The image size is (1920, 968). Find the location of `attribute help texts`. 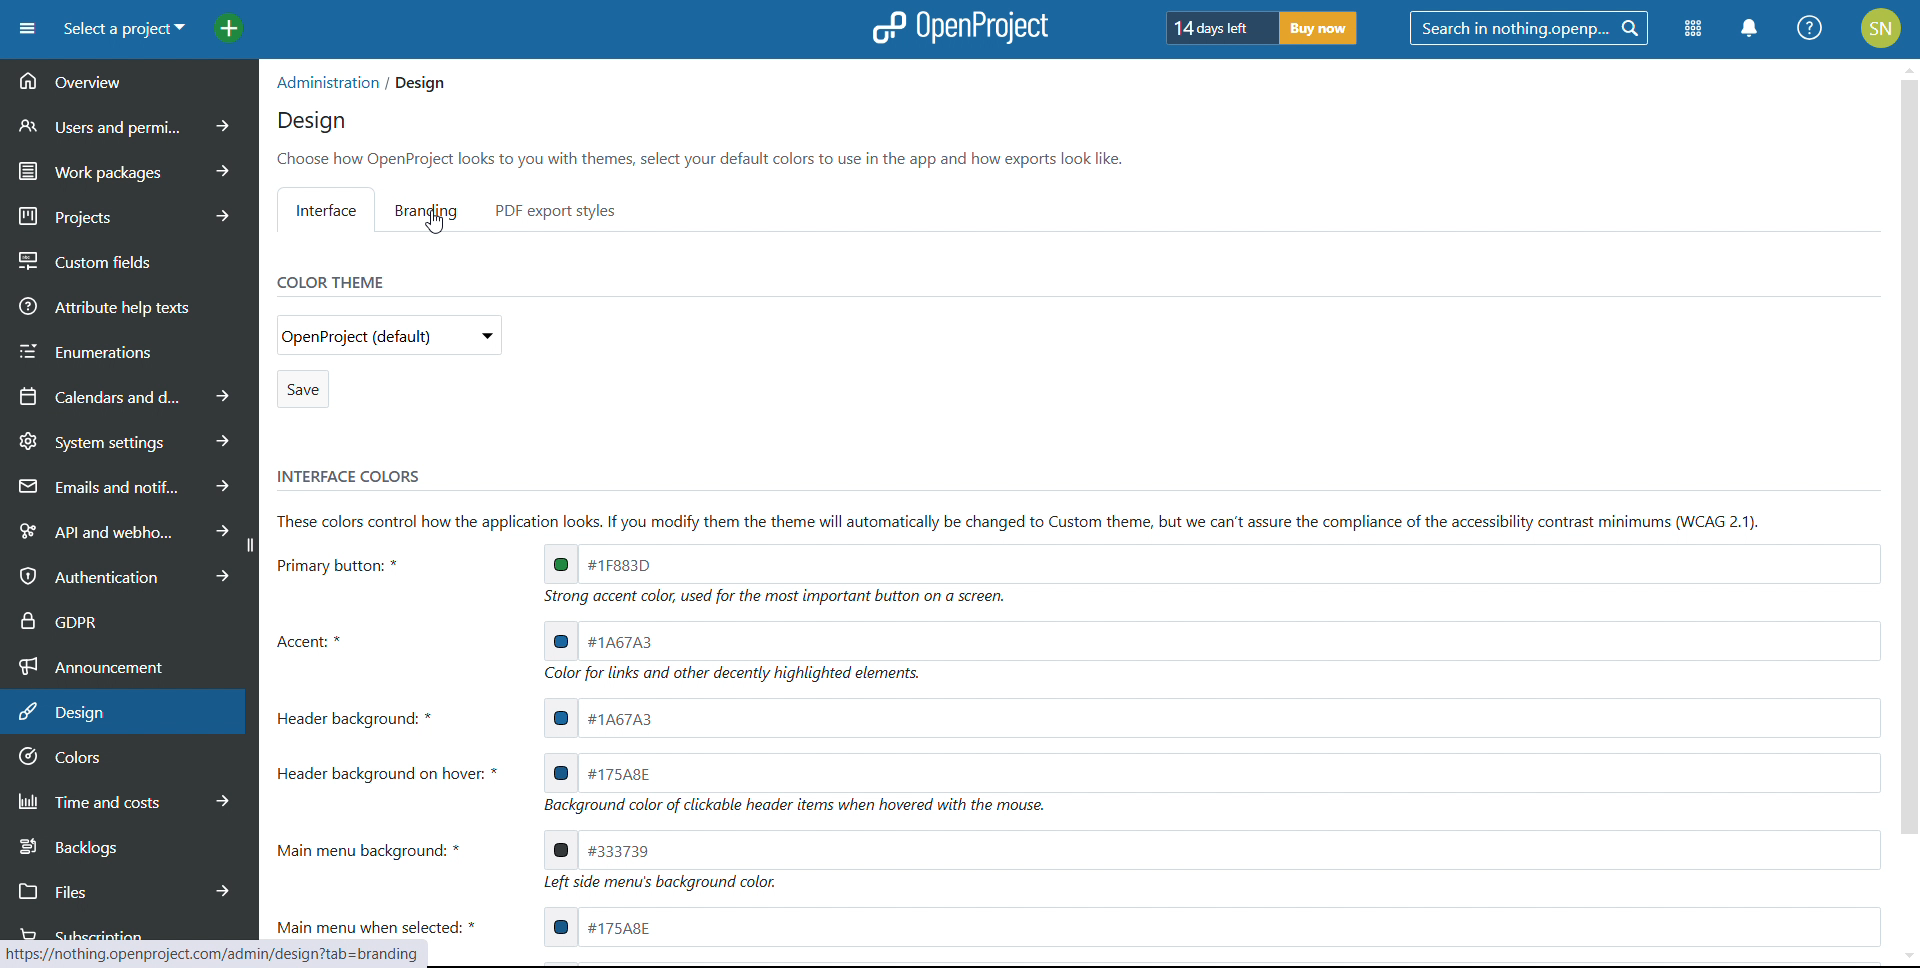

attribute help texts is located at coordinates (130, 305).